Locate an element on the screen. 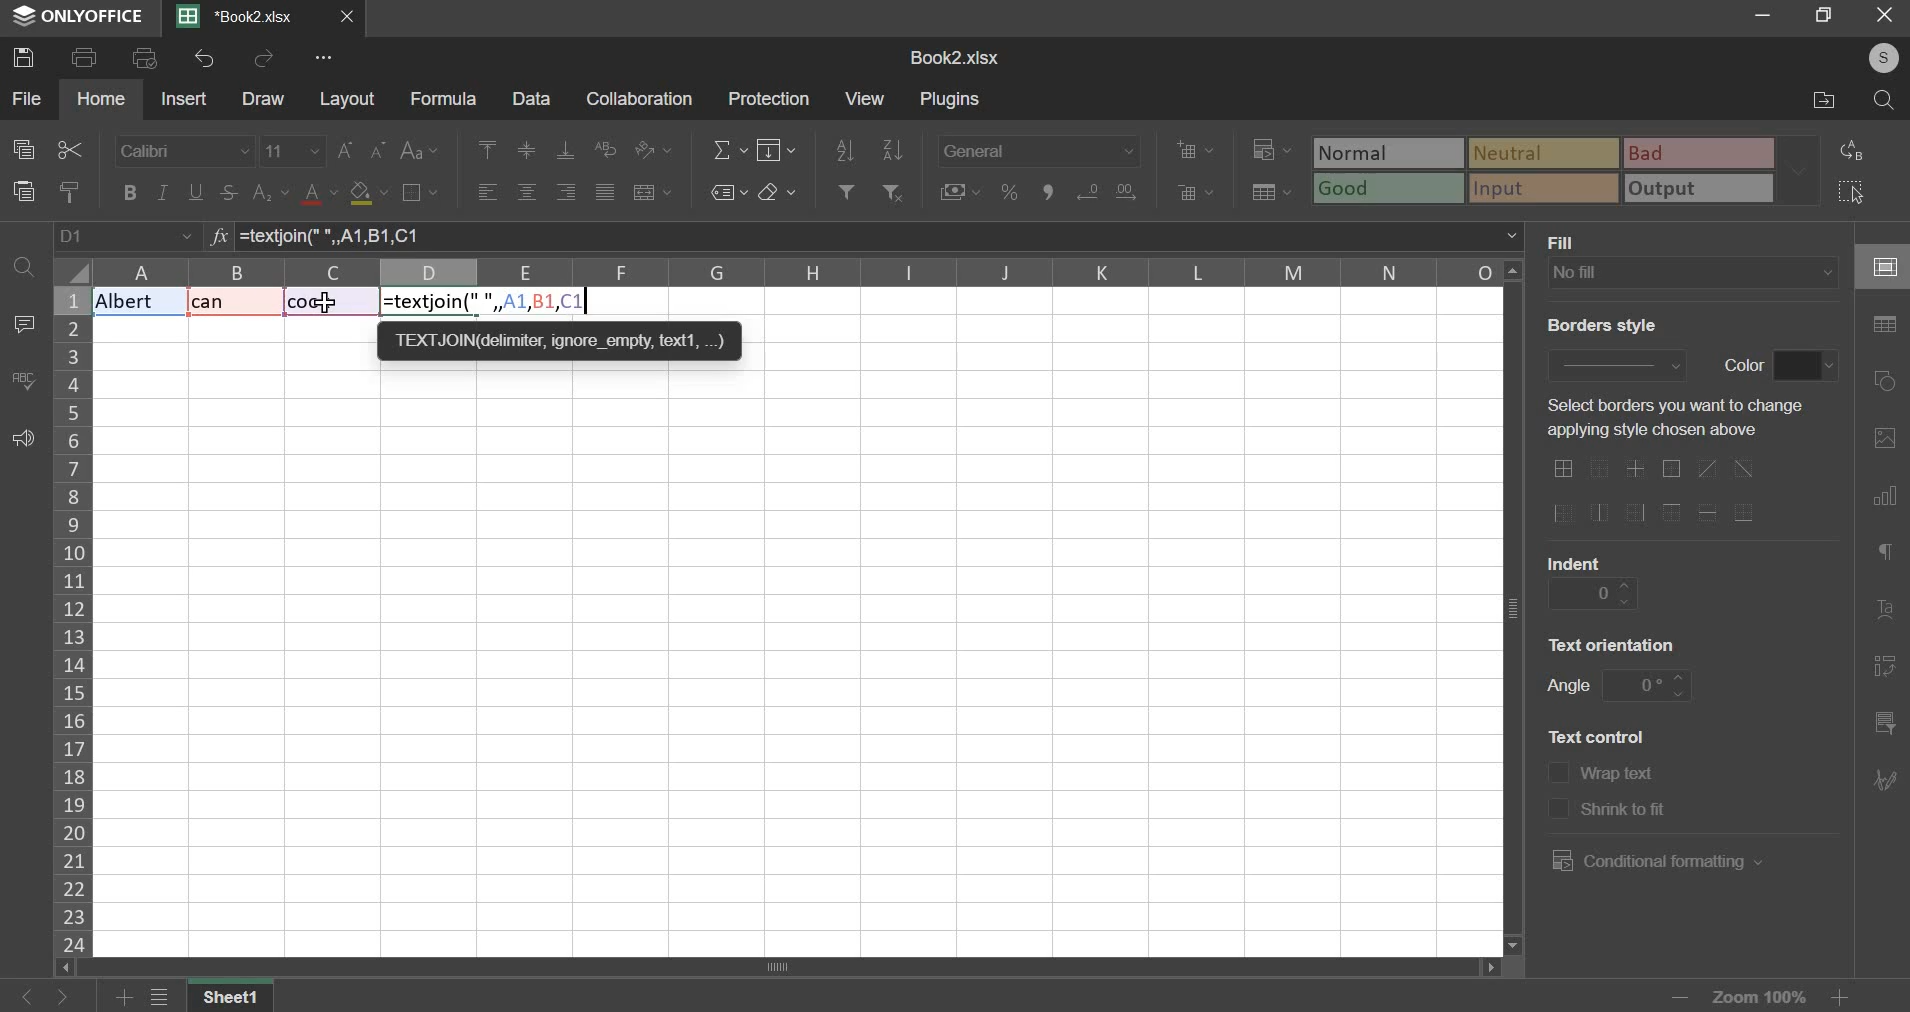 This screenshot has height=1012, width=1910. border options is located at coordinates (1662, 492).